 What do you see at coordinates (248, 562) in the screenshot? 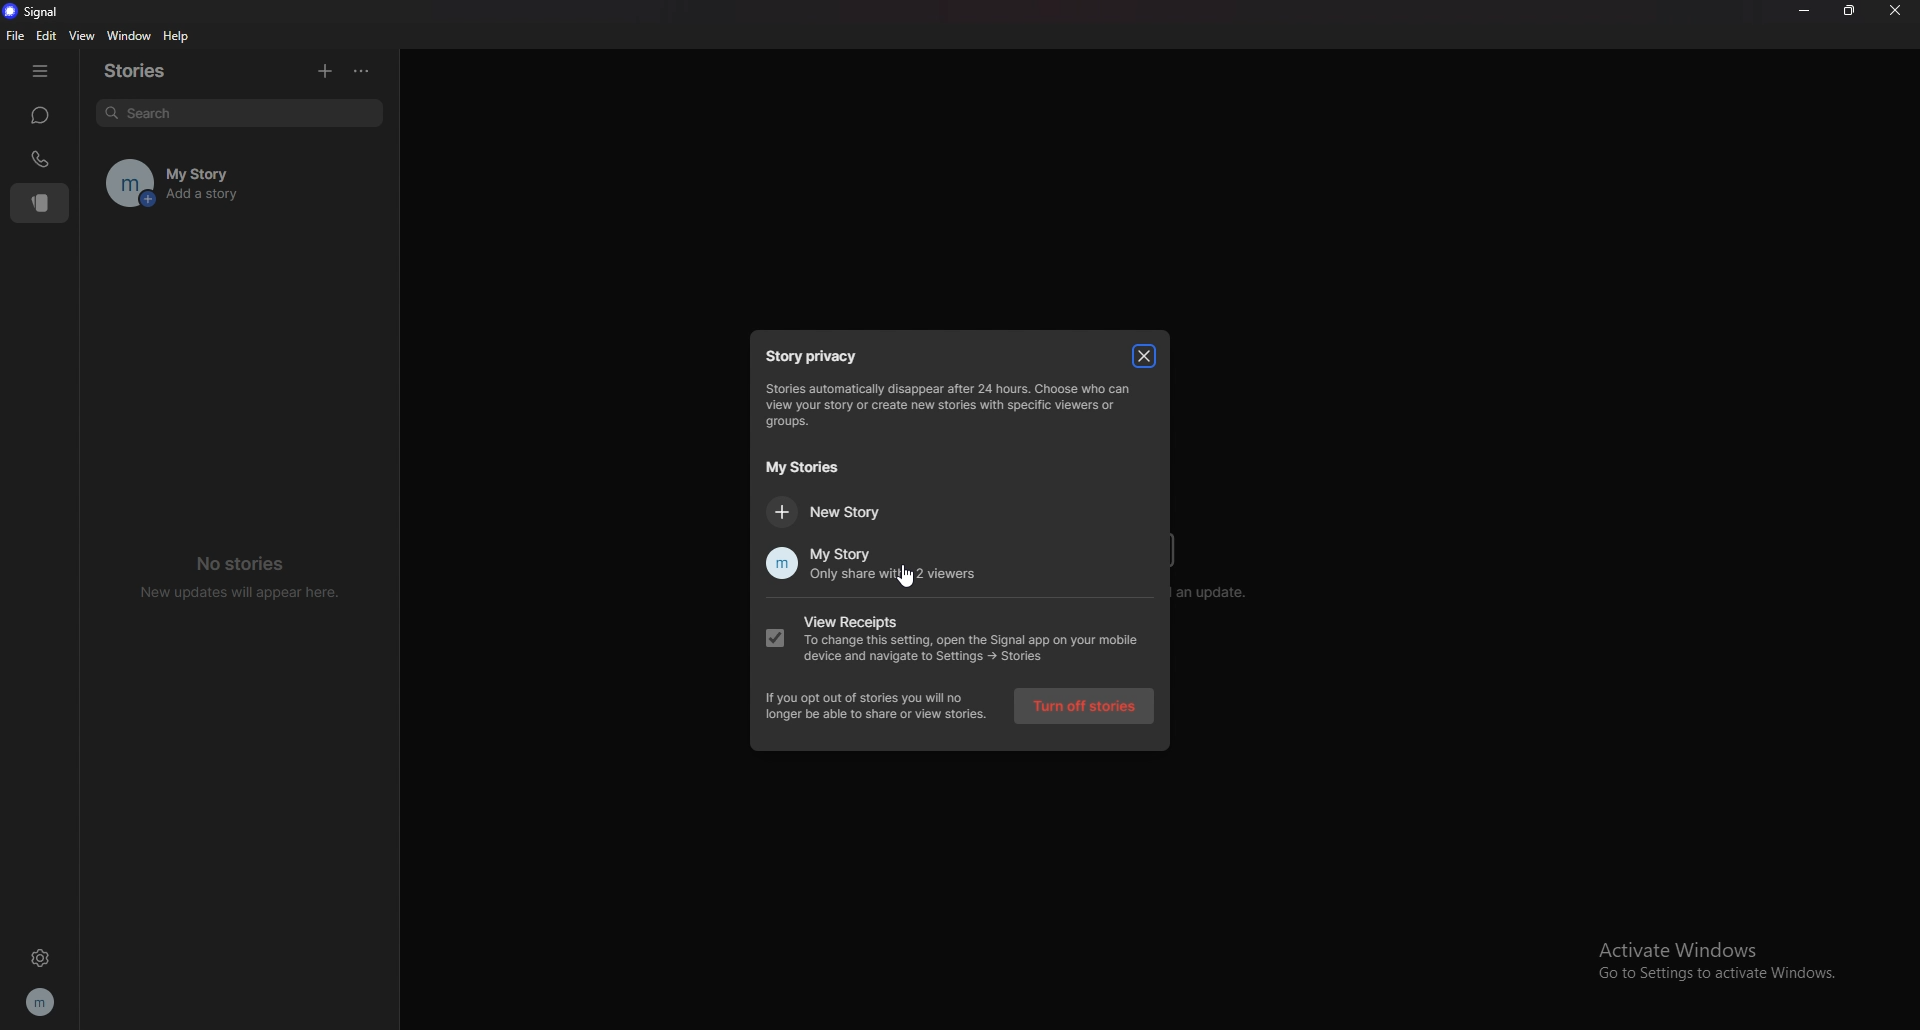
I see `No stories` at bounding box center [248, 562].